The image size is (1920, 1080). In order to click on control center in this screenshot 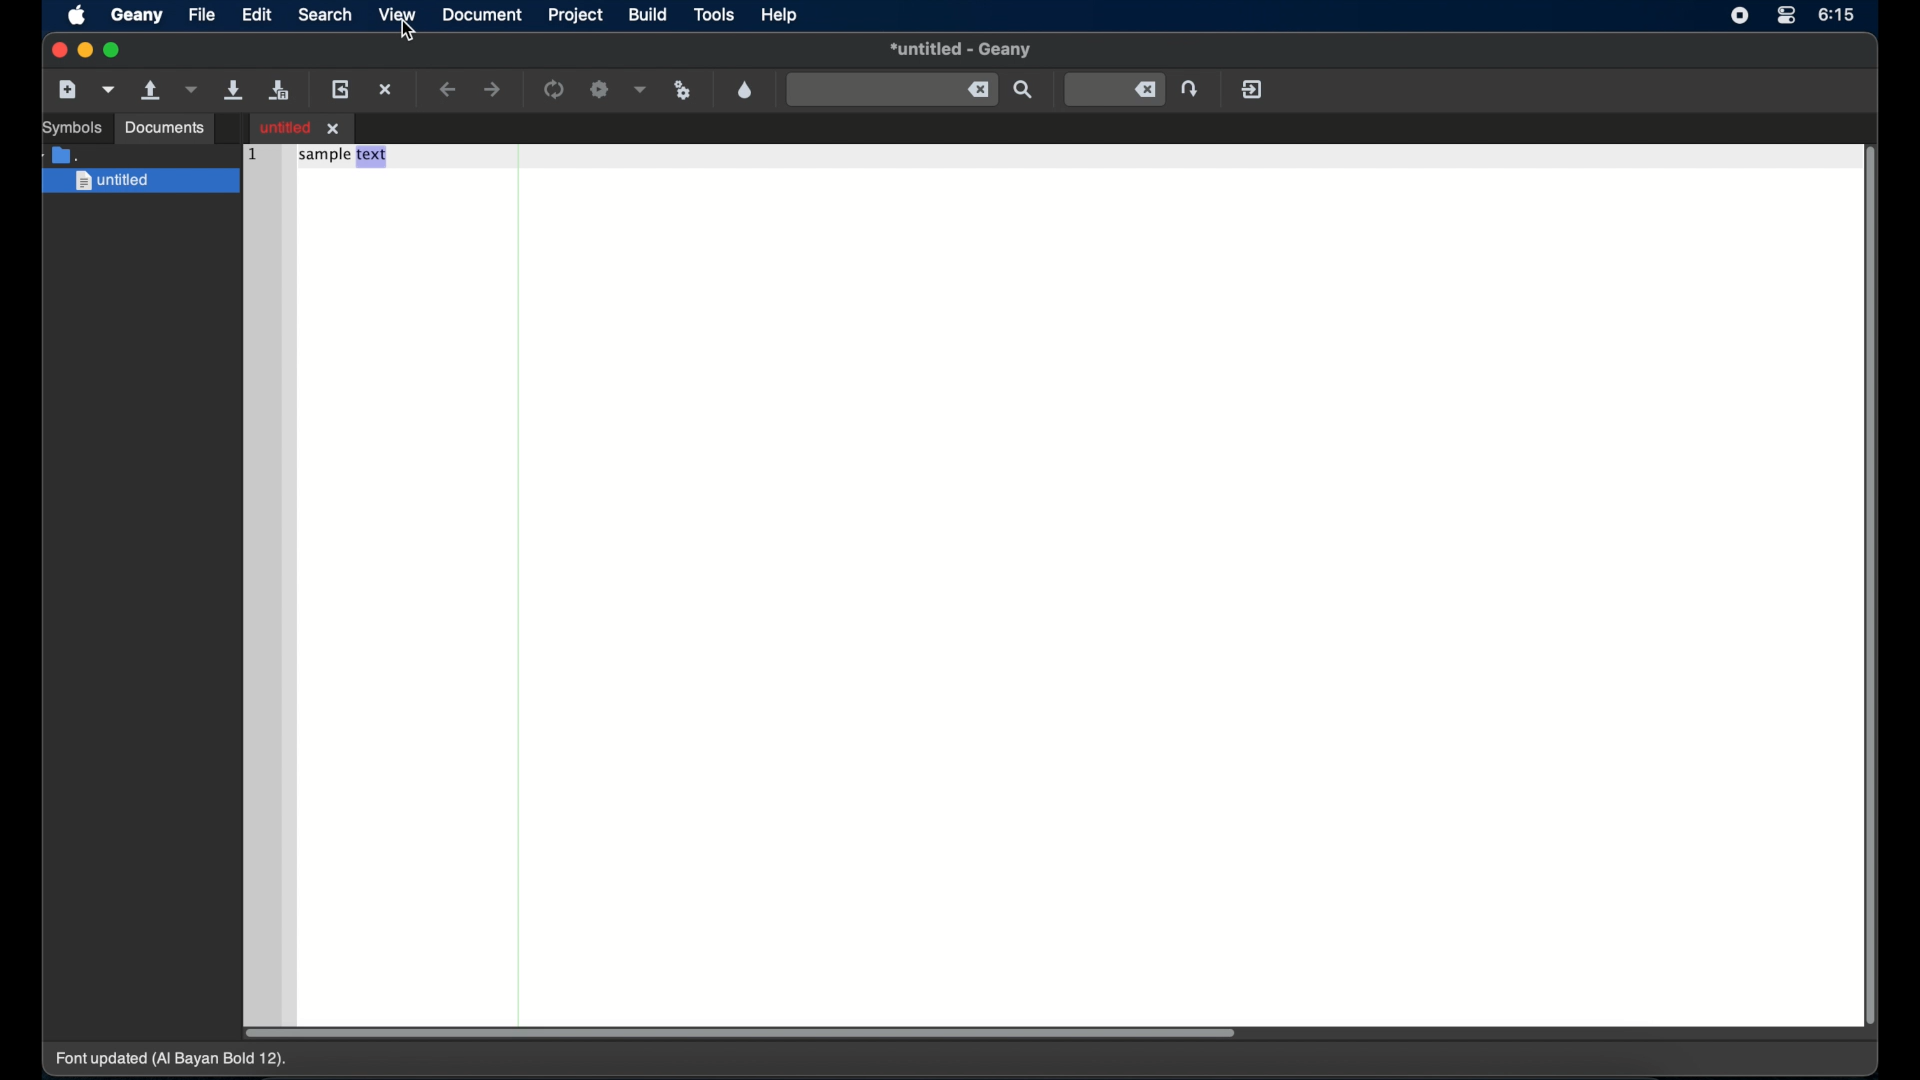, I will do `click(1785, 16)`.